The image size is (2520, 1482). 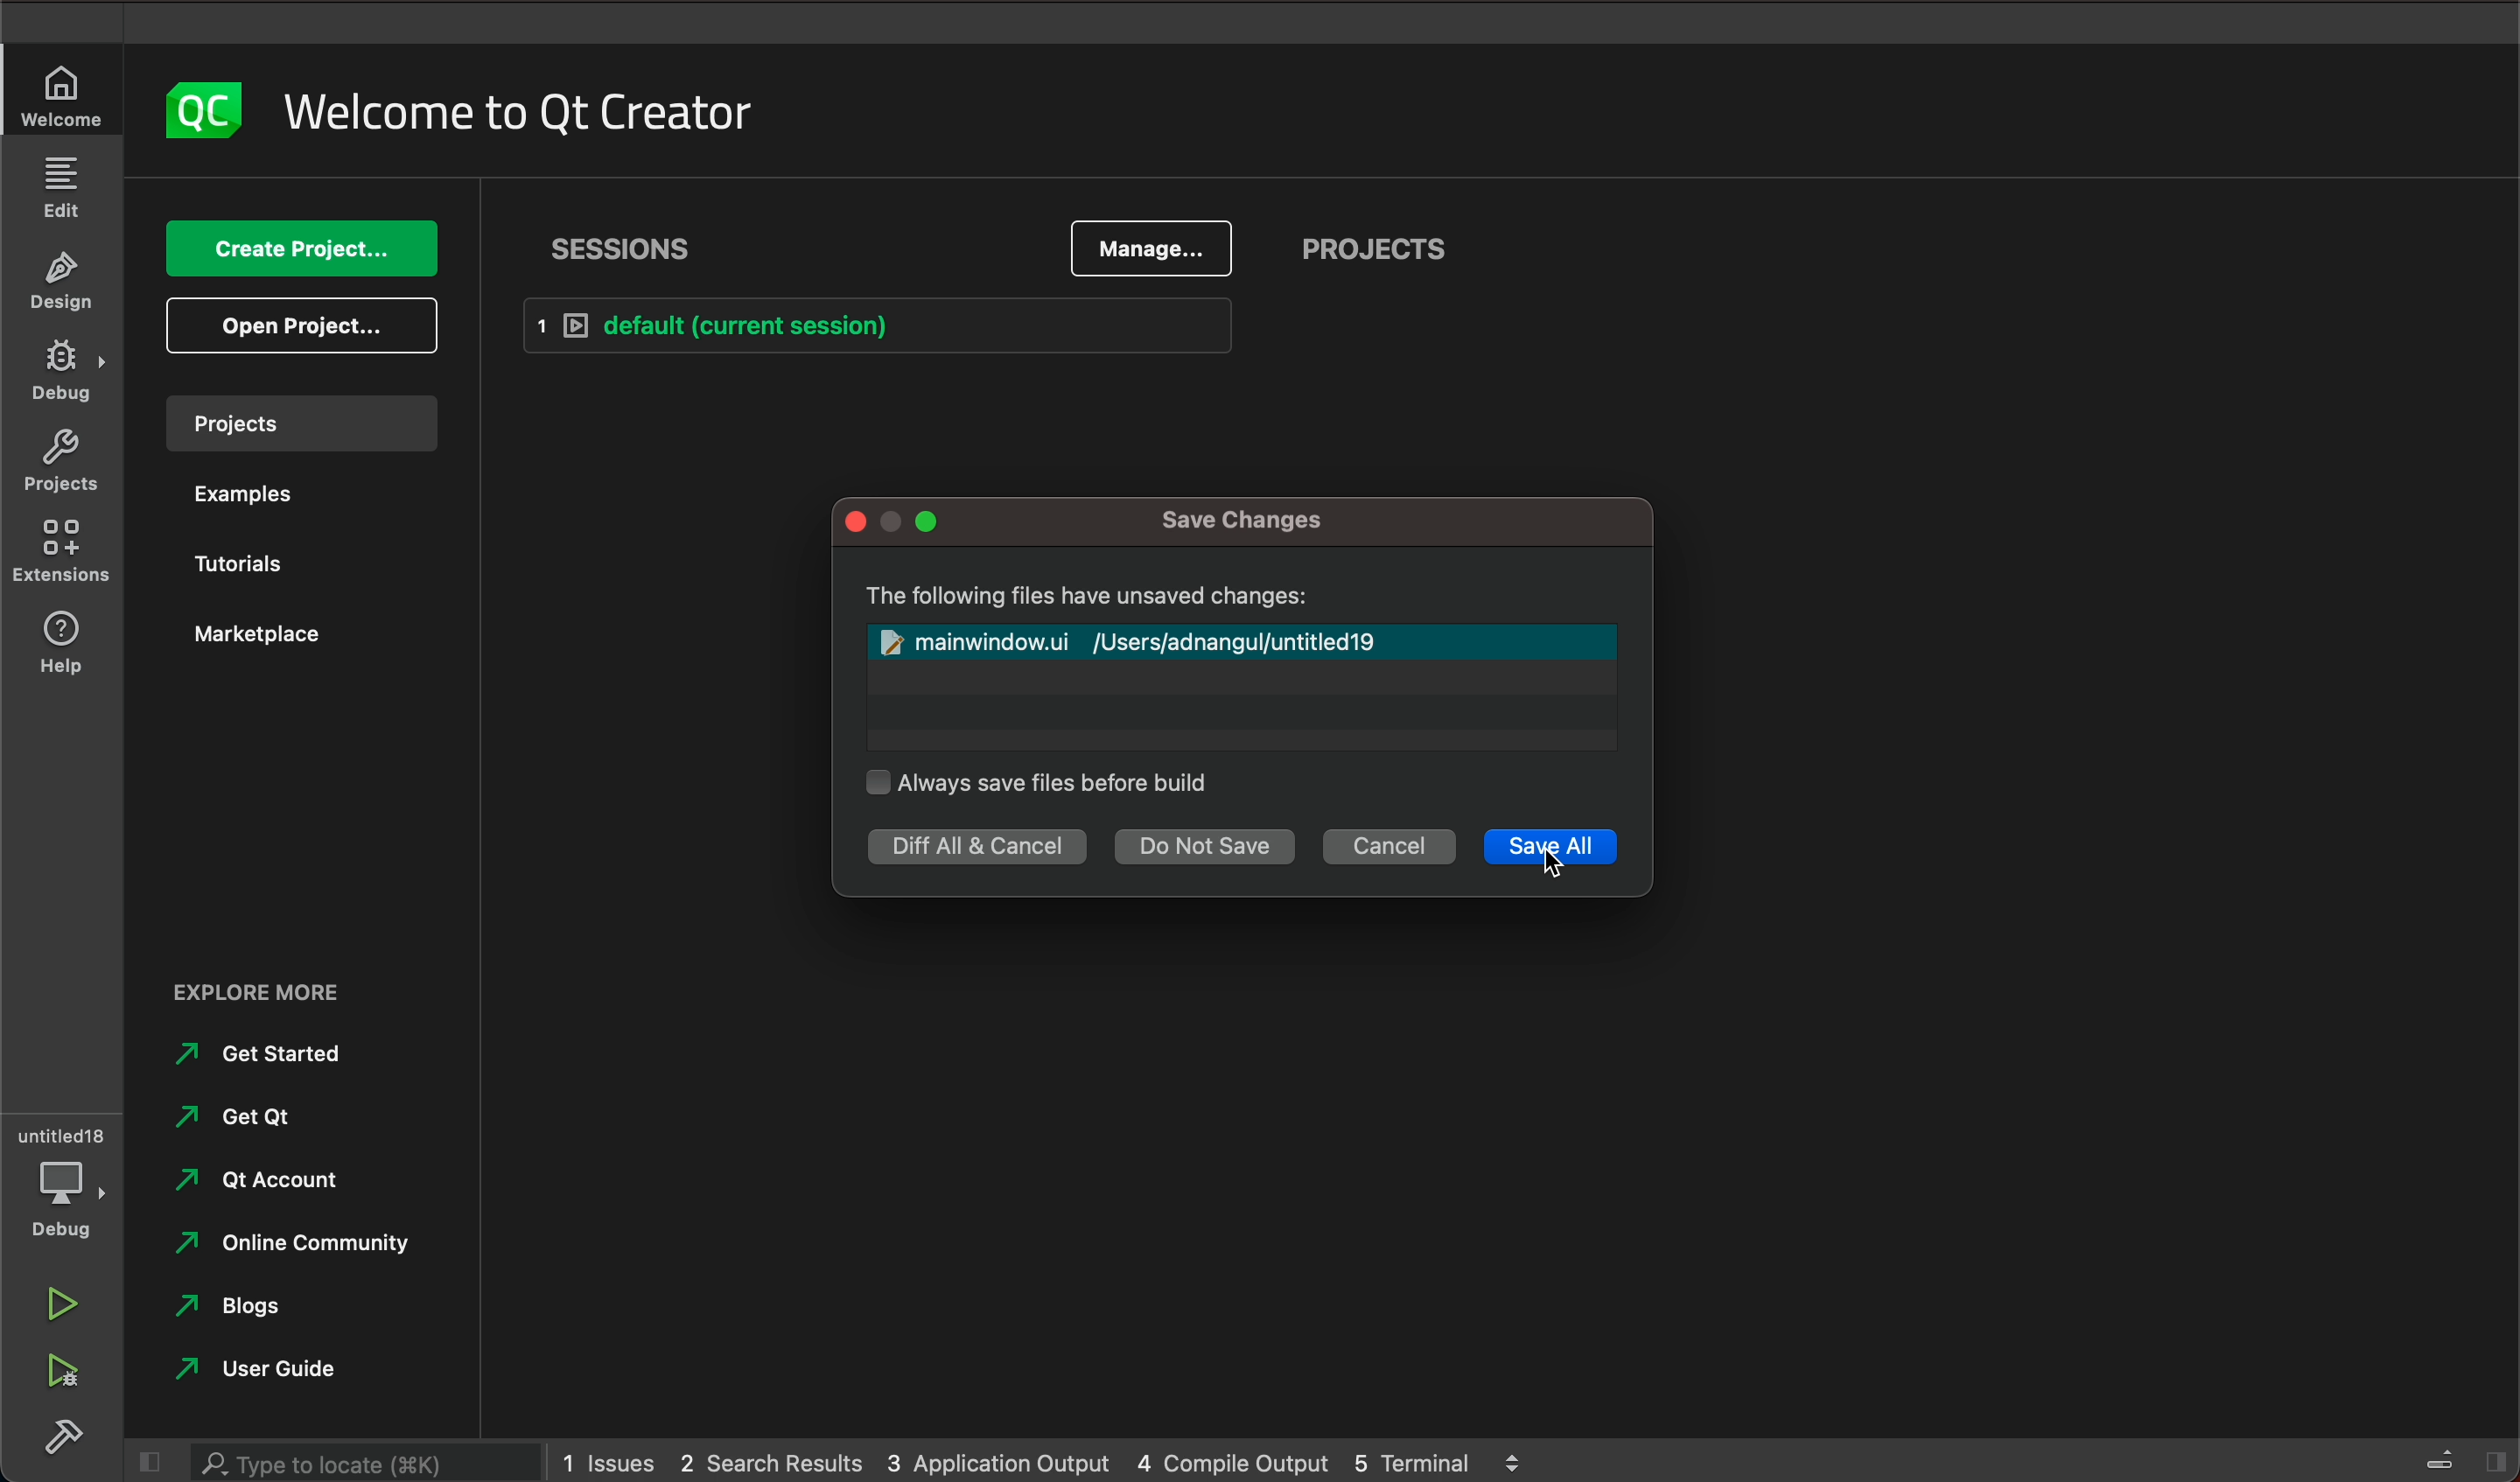 I want to click on projects, so click(x=1385, y=246).